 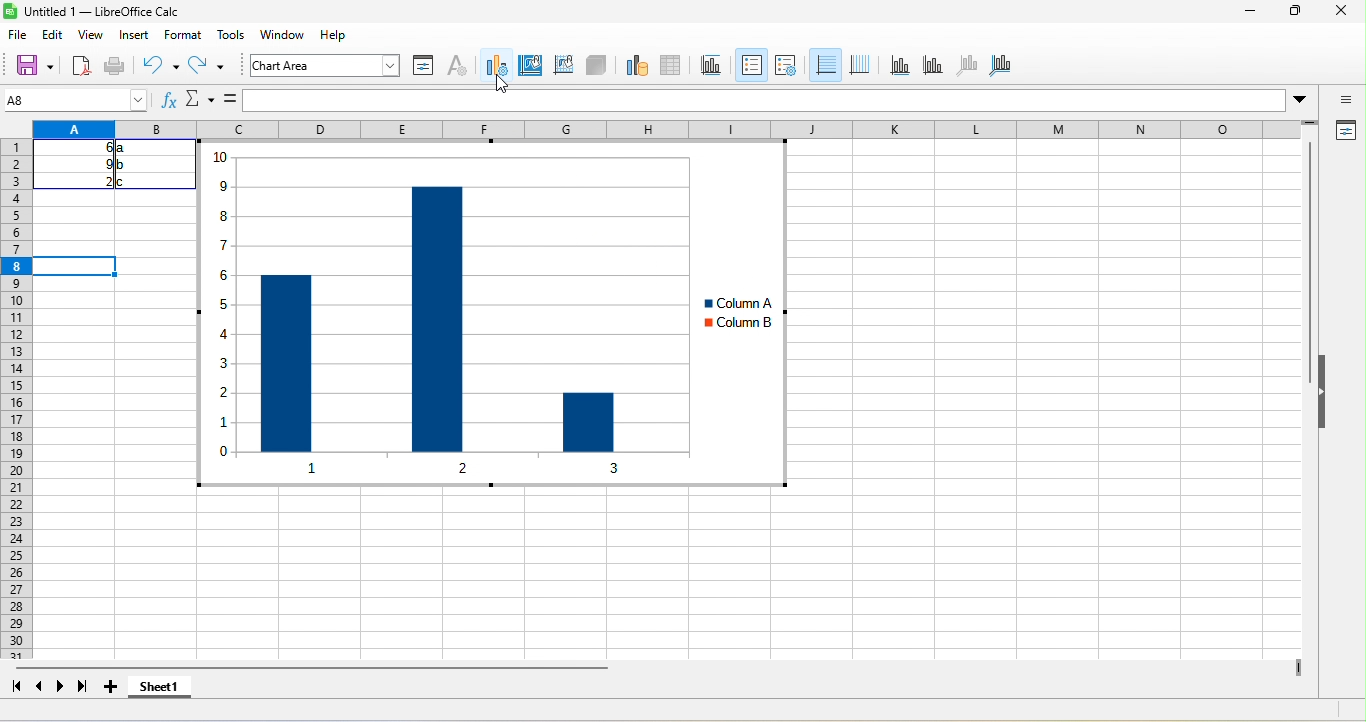 What do you see at coordinates (860, 64) in the screenshot?
I see `legend` at bounding box center [860, 64].